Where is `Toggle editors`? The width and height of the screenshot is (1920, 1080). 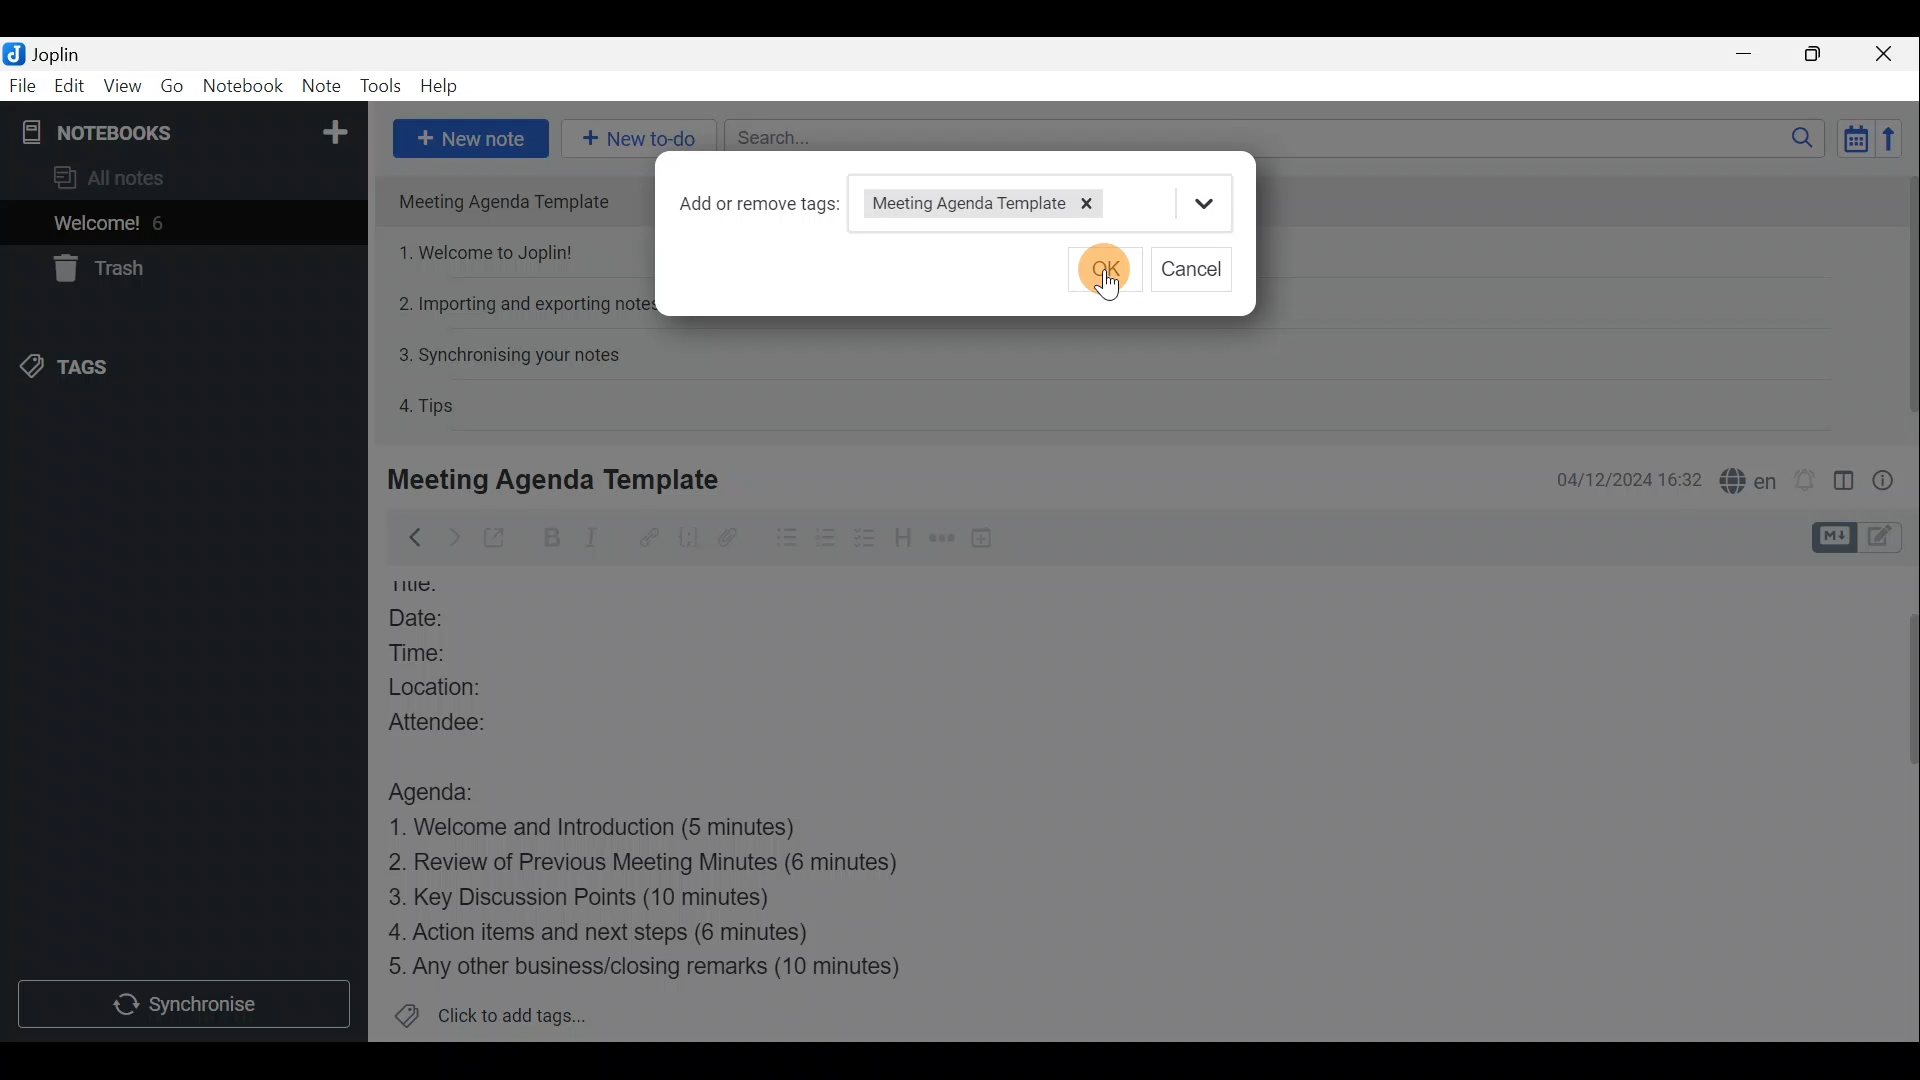 Toggle editors is located at coordinates (1831, 538).